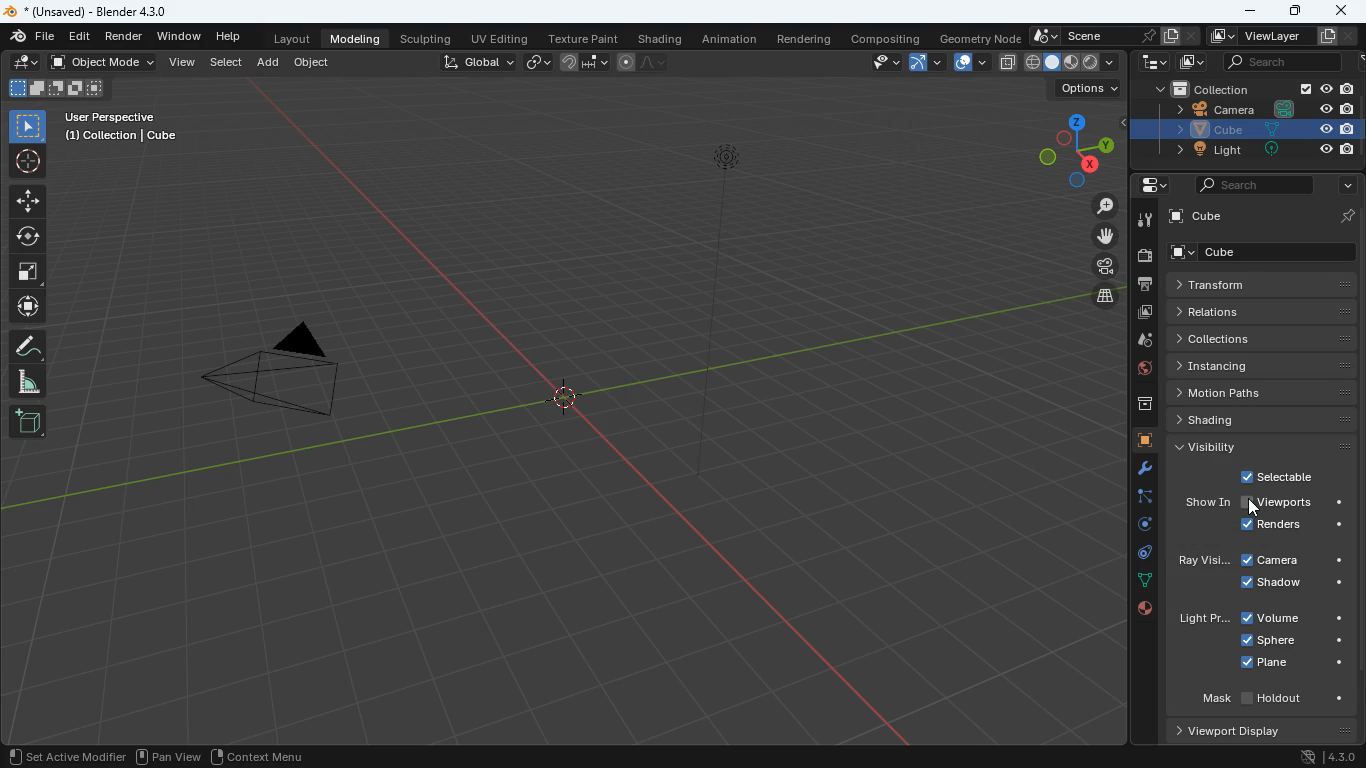 Image resolution: width=1366 pixels, height=768 pixels. I want to click on angle, so click(26, 381).